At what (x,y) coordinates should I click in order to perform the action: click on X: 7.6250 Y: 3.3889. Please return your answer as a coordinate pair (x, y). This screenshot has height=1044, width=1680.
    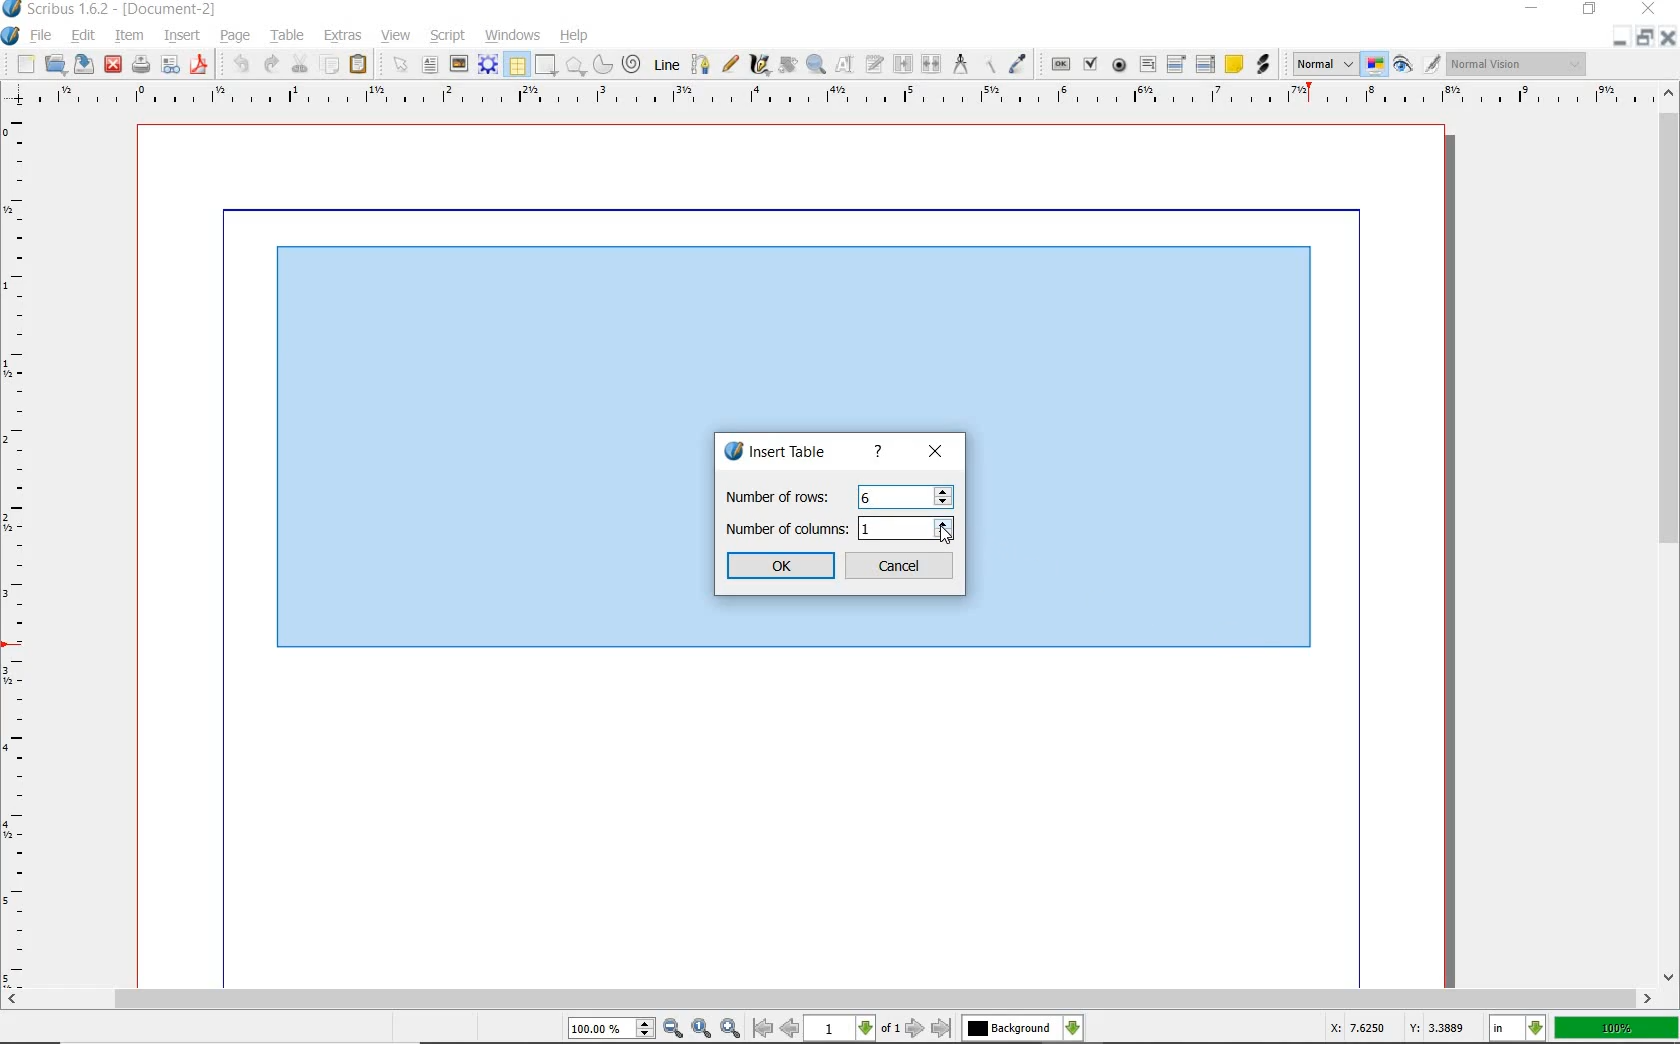
    Looking at the image, I should click on (1398, 1028).